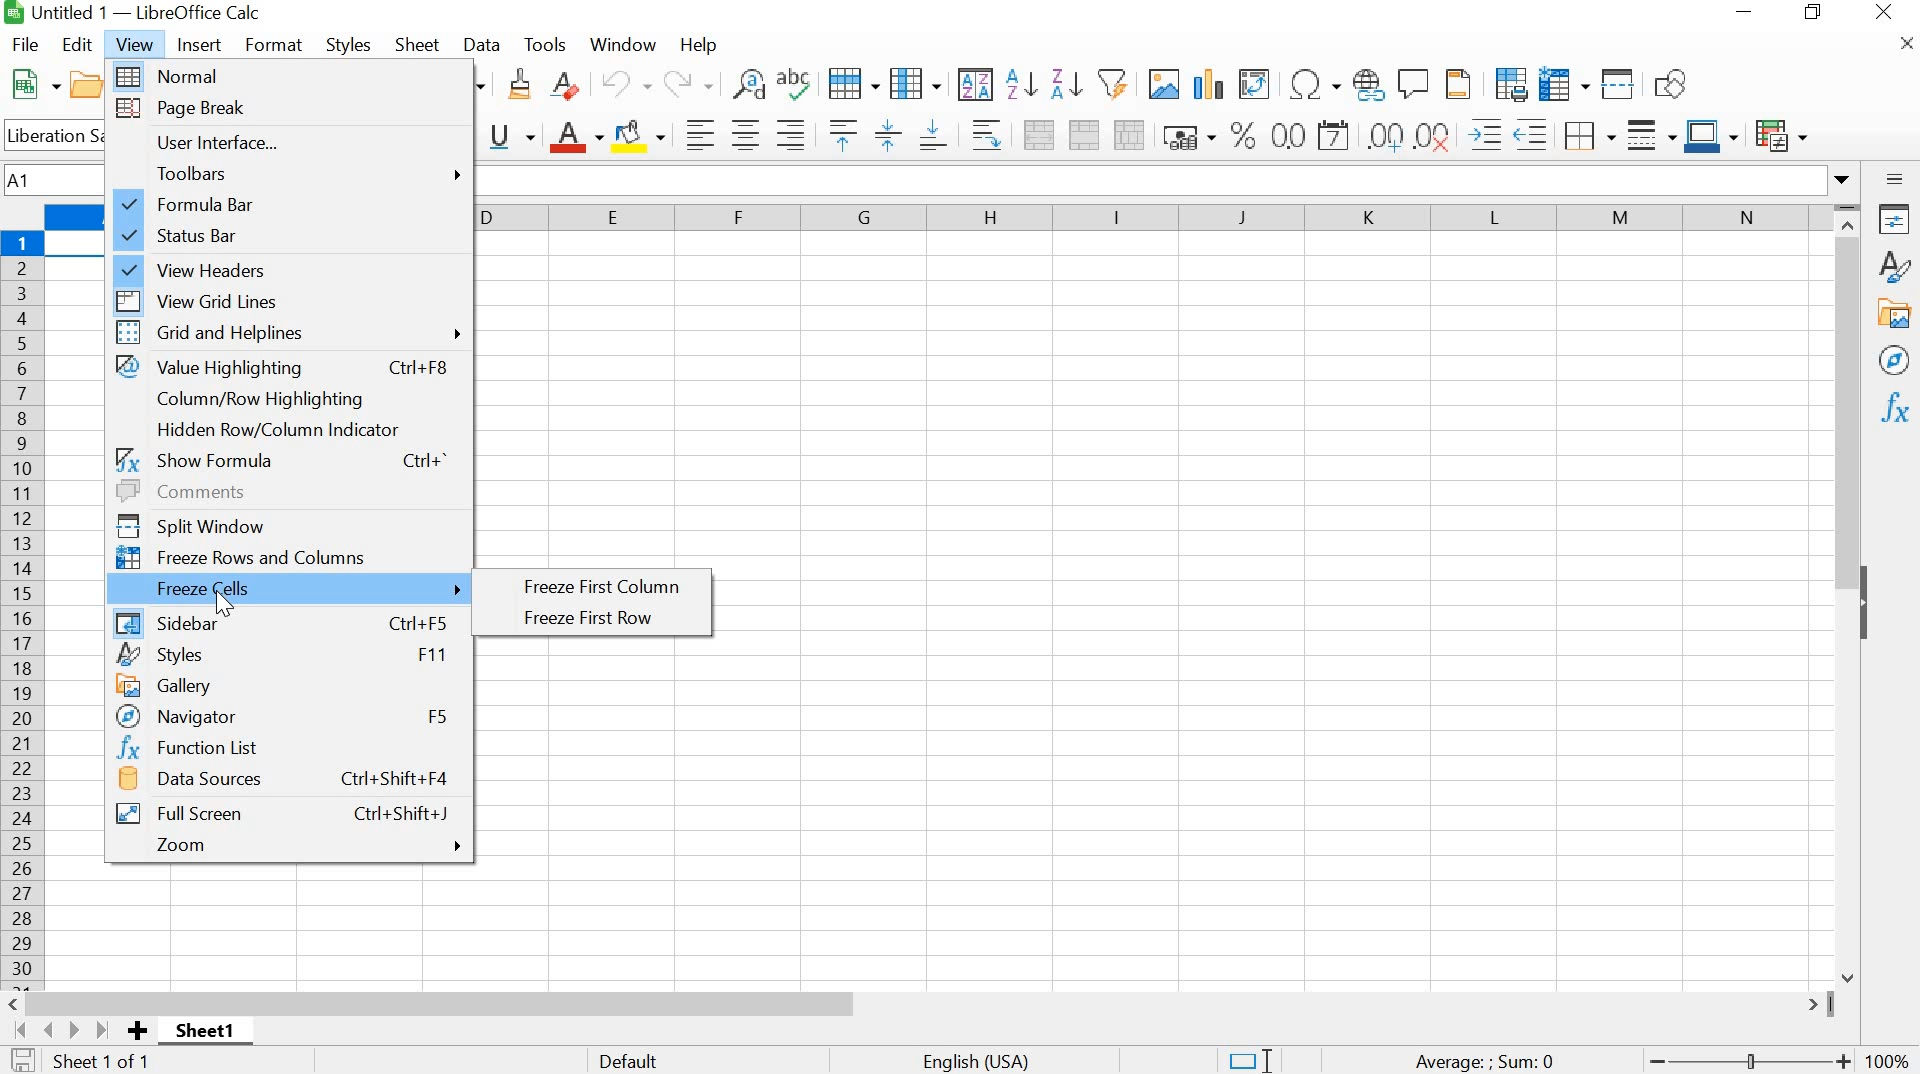 The width and height of the screenshot is (1920, 1074). I want to click on ADD DECIMAL PLACE OR DELETE DECIMAL PLACE, so click(1412, 133).